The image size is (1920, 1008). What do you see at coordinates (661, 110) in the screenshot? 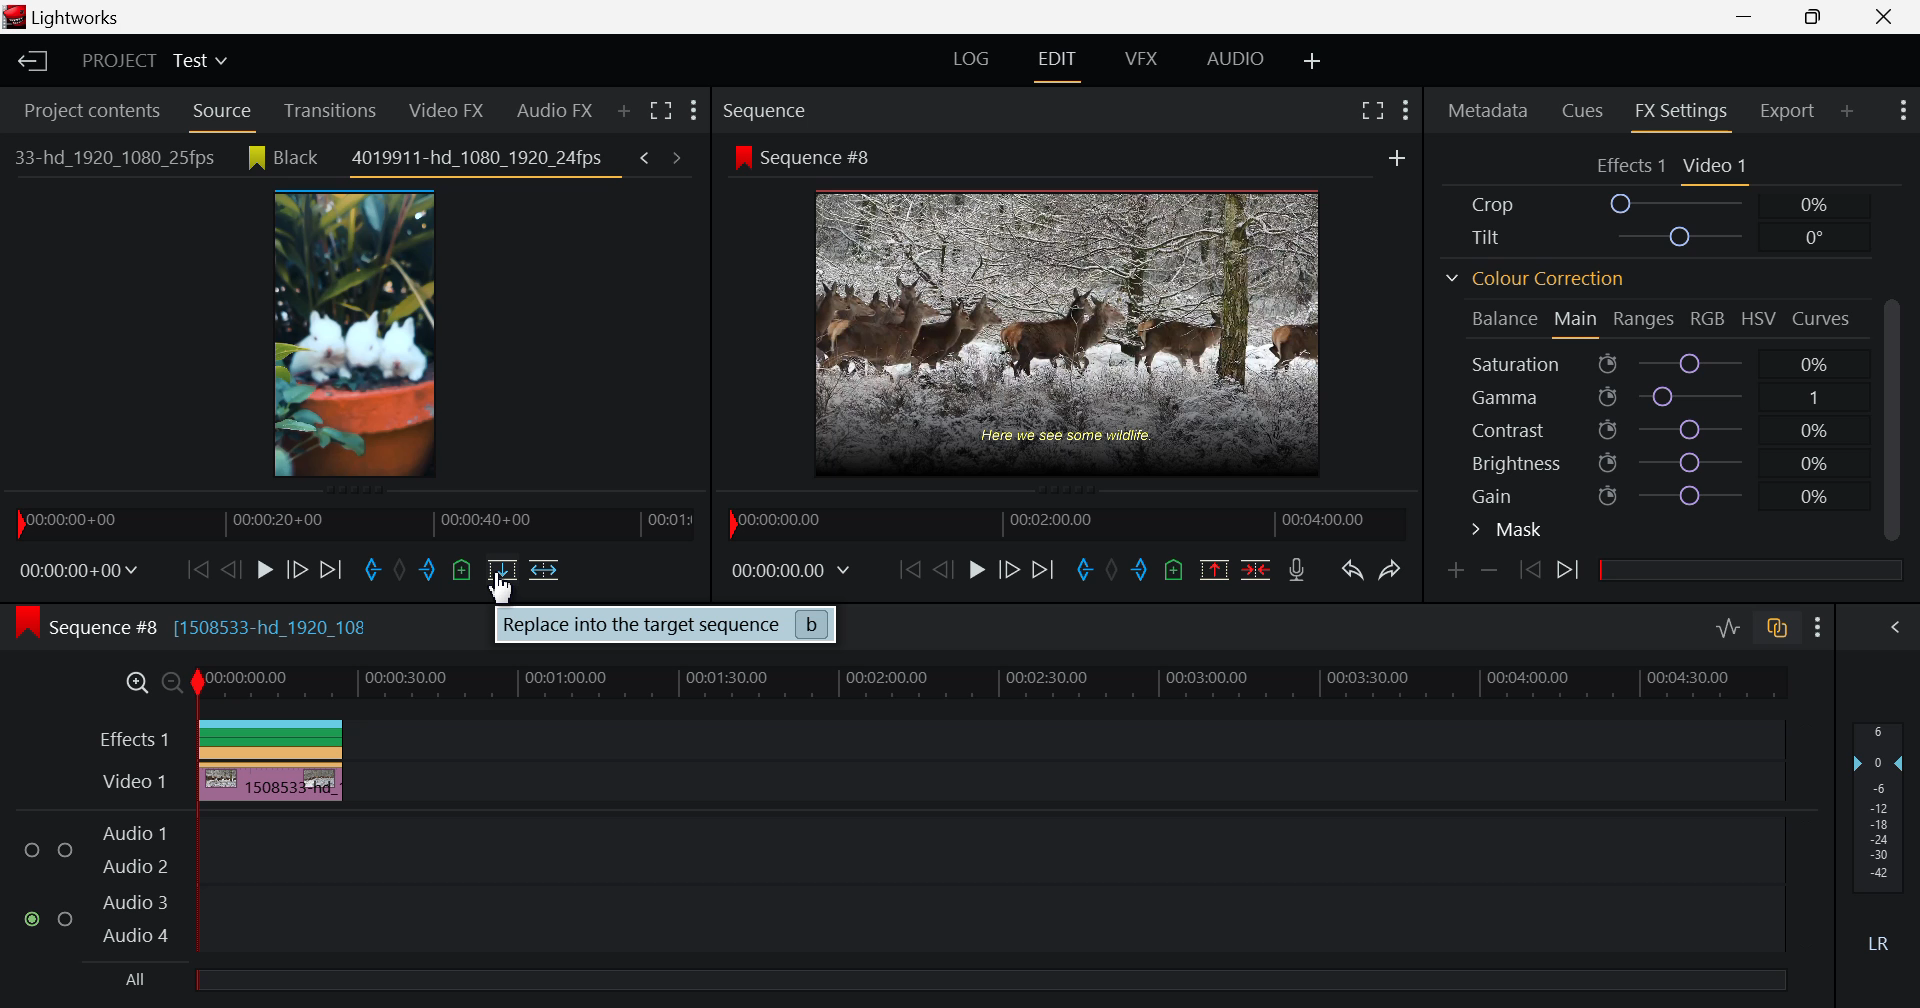
I see `Toggle between list and title view` at bounding box center [661, 110].